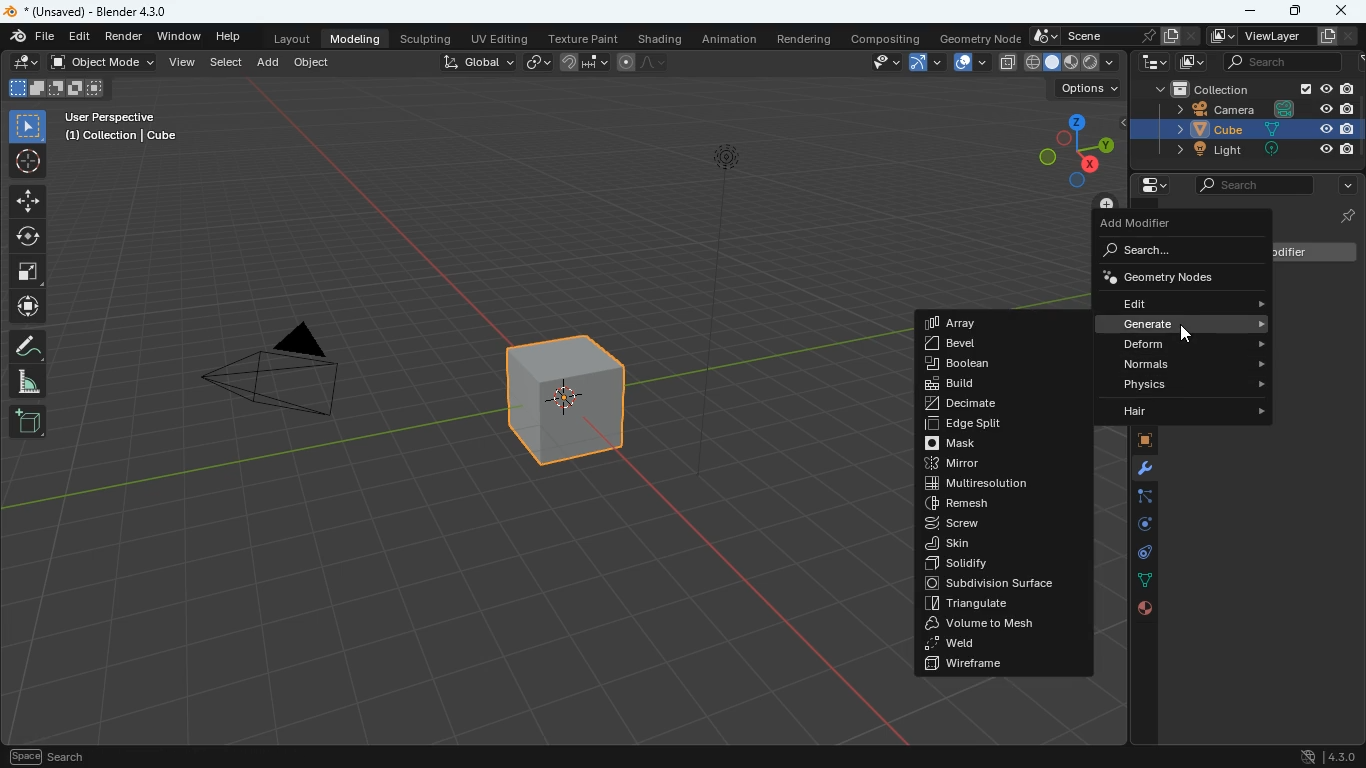 This screenshot has width=1366, height=768. Describe the element at coordinates (28, 274) in the screenshot. I see `full screen` at that location.